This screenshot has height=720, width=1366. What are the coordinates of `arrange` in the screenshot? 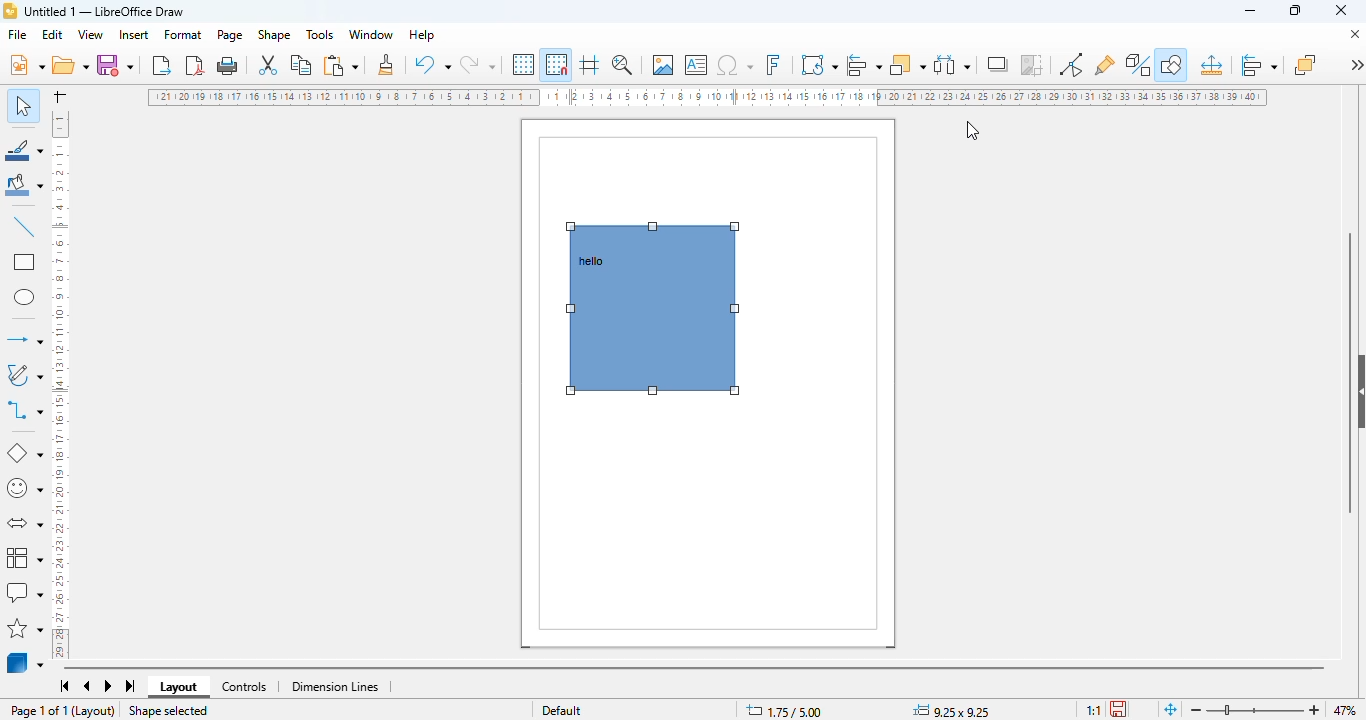 It's located at (908, 64).